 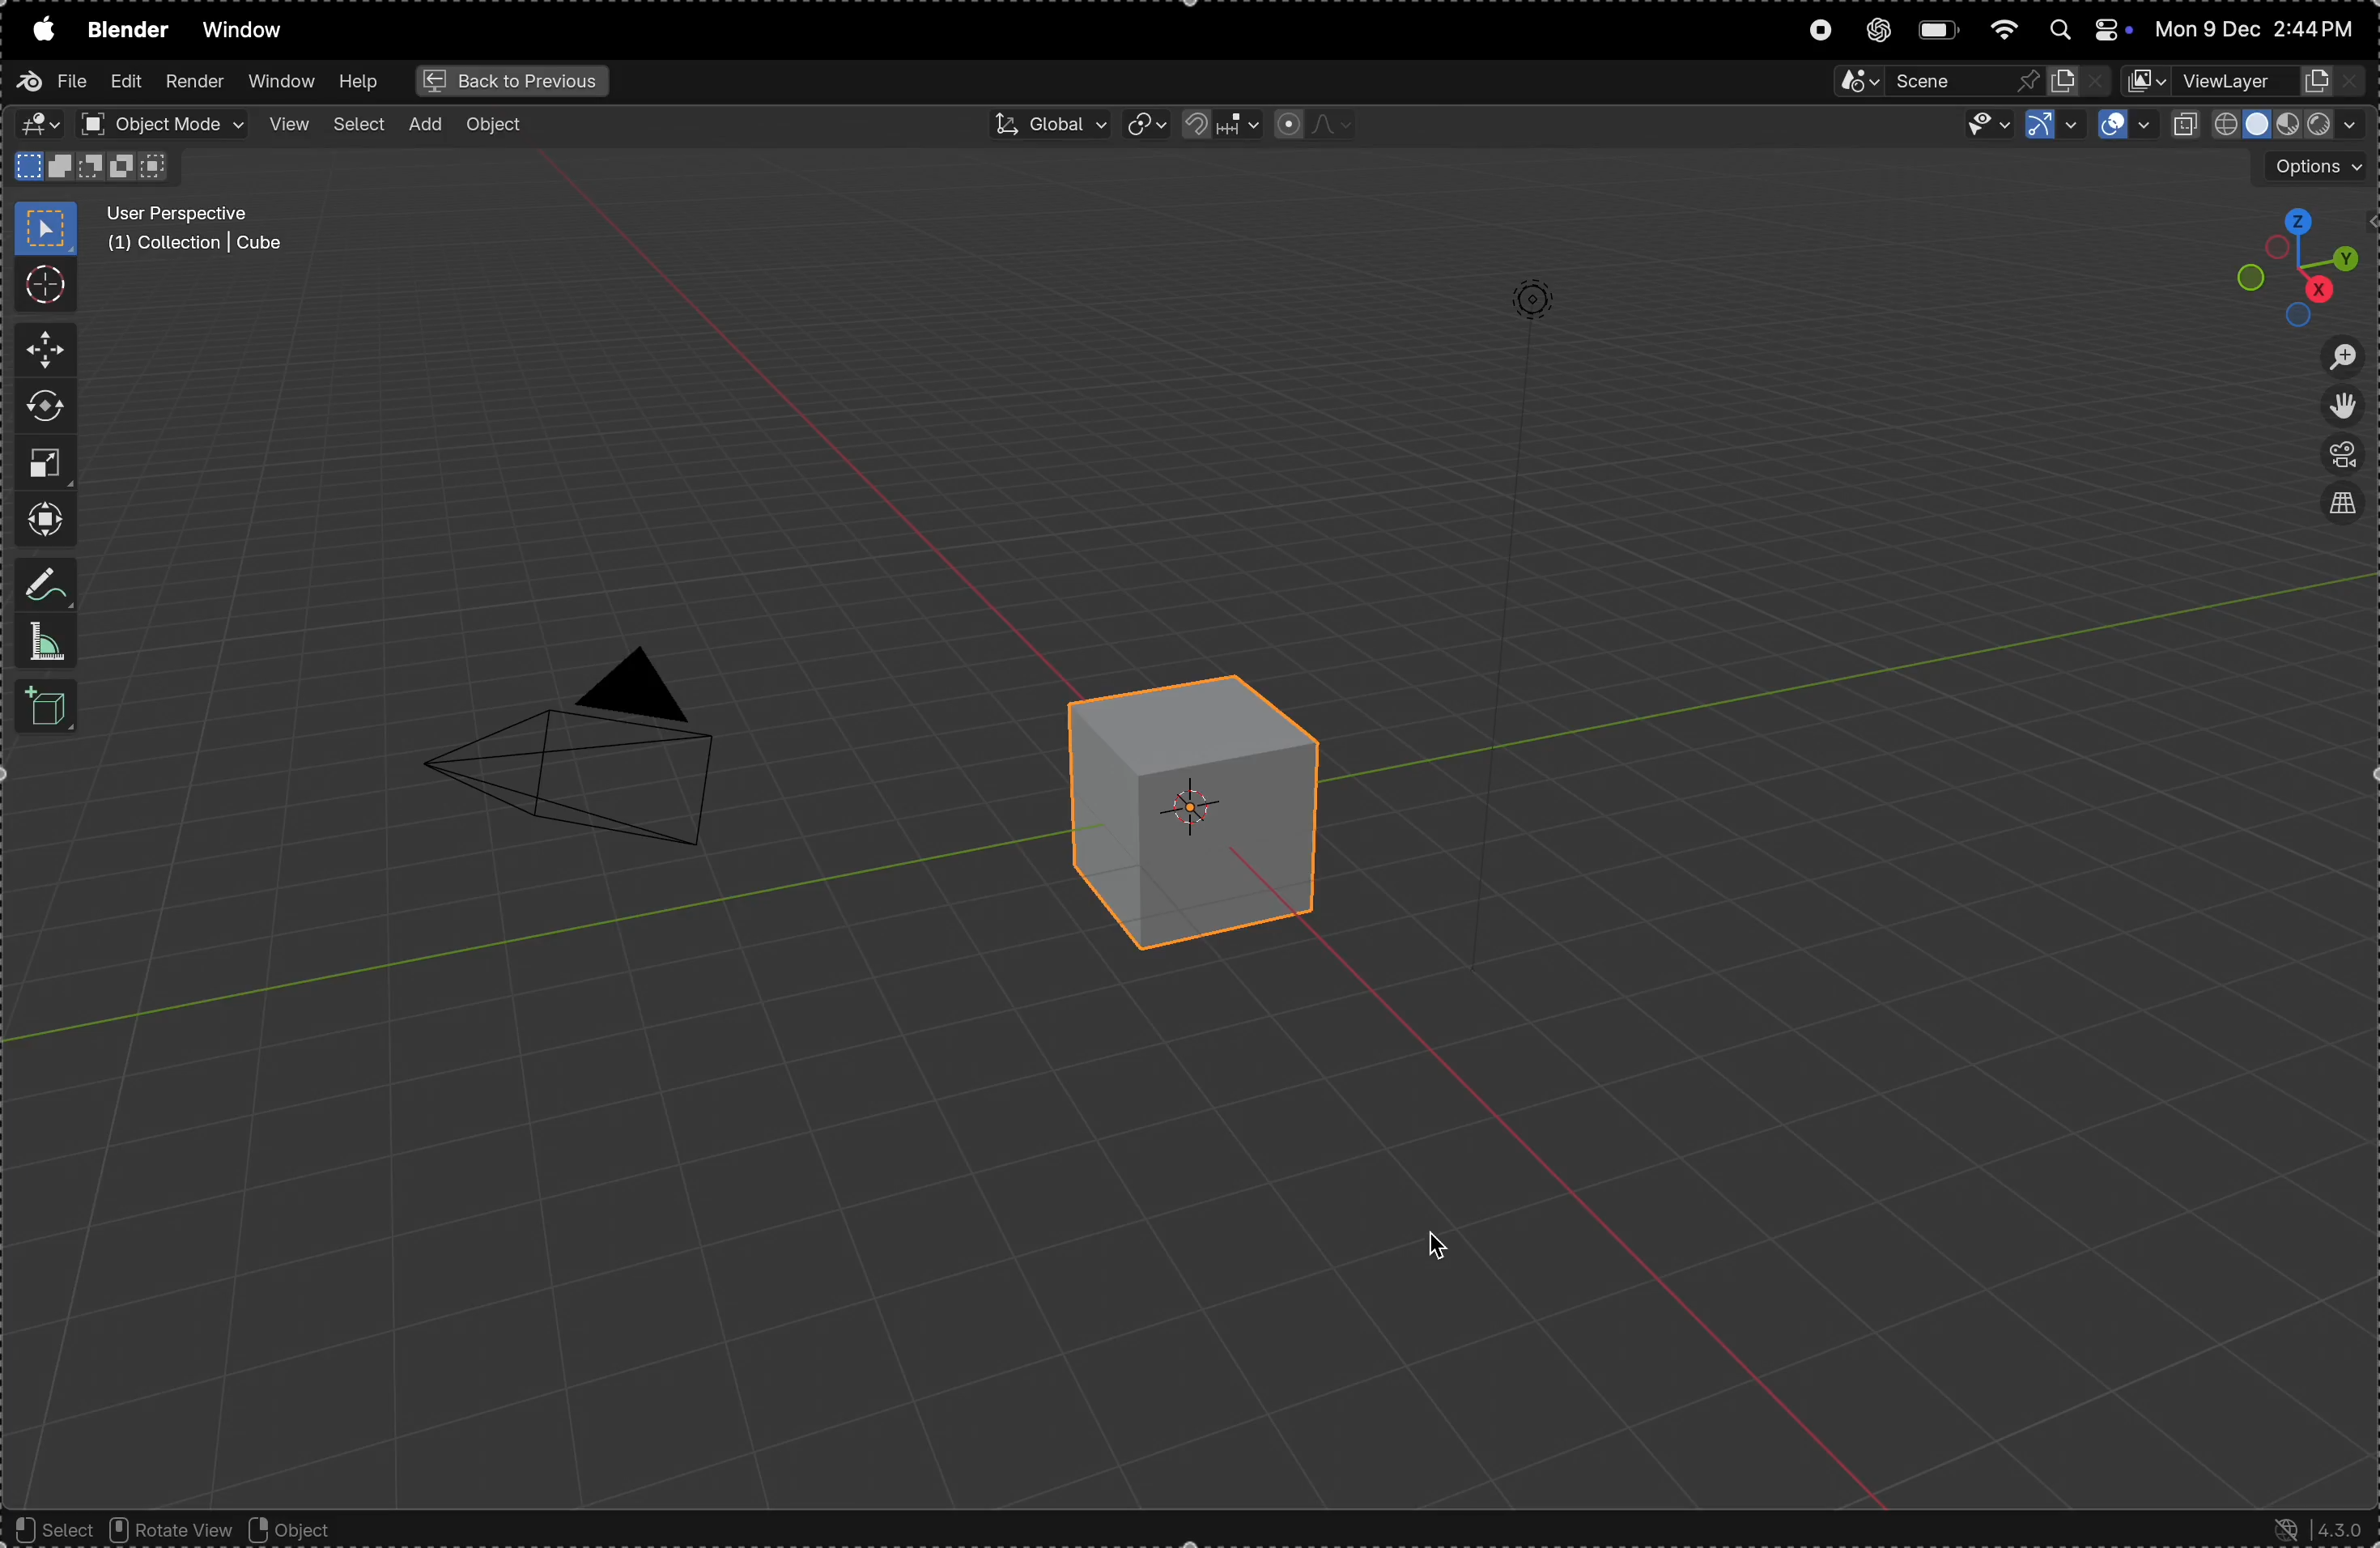 I want to click on version, so click(x=2322, y=1529).